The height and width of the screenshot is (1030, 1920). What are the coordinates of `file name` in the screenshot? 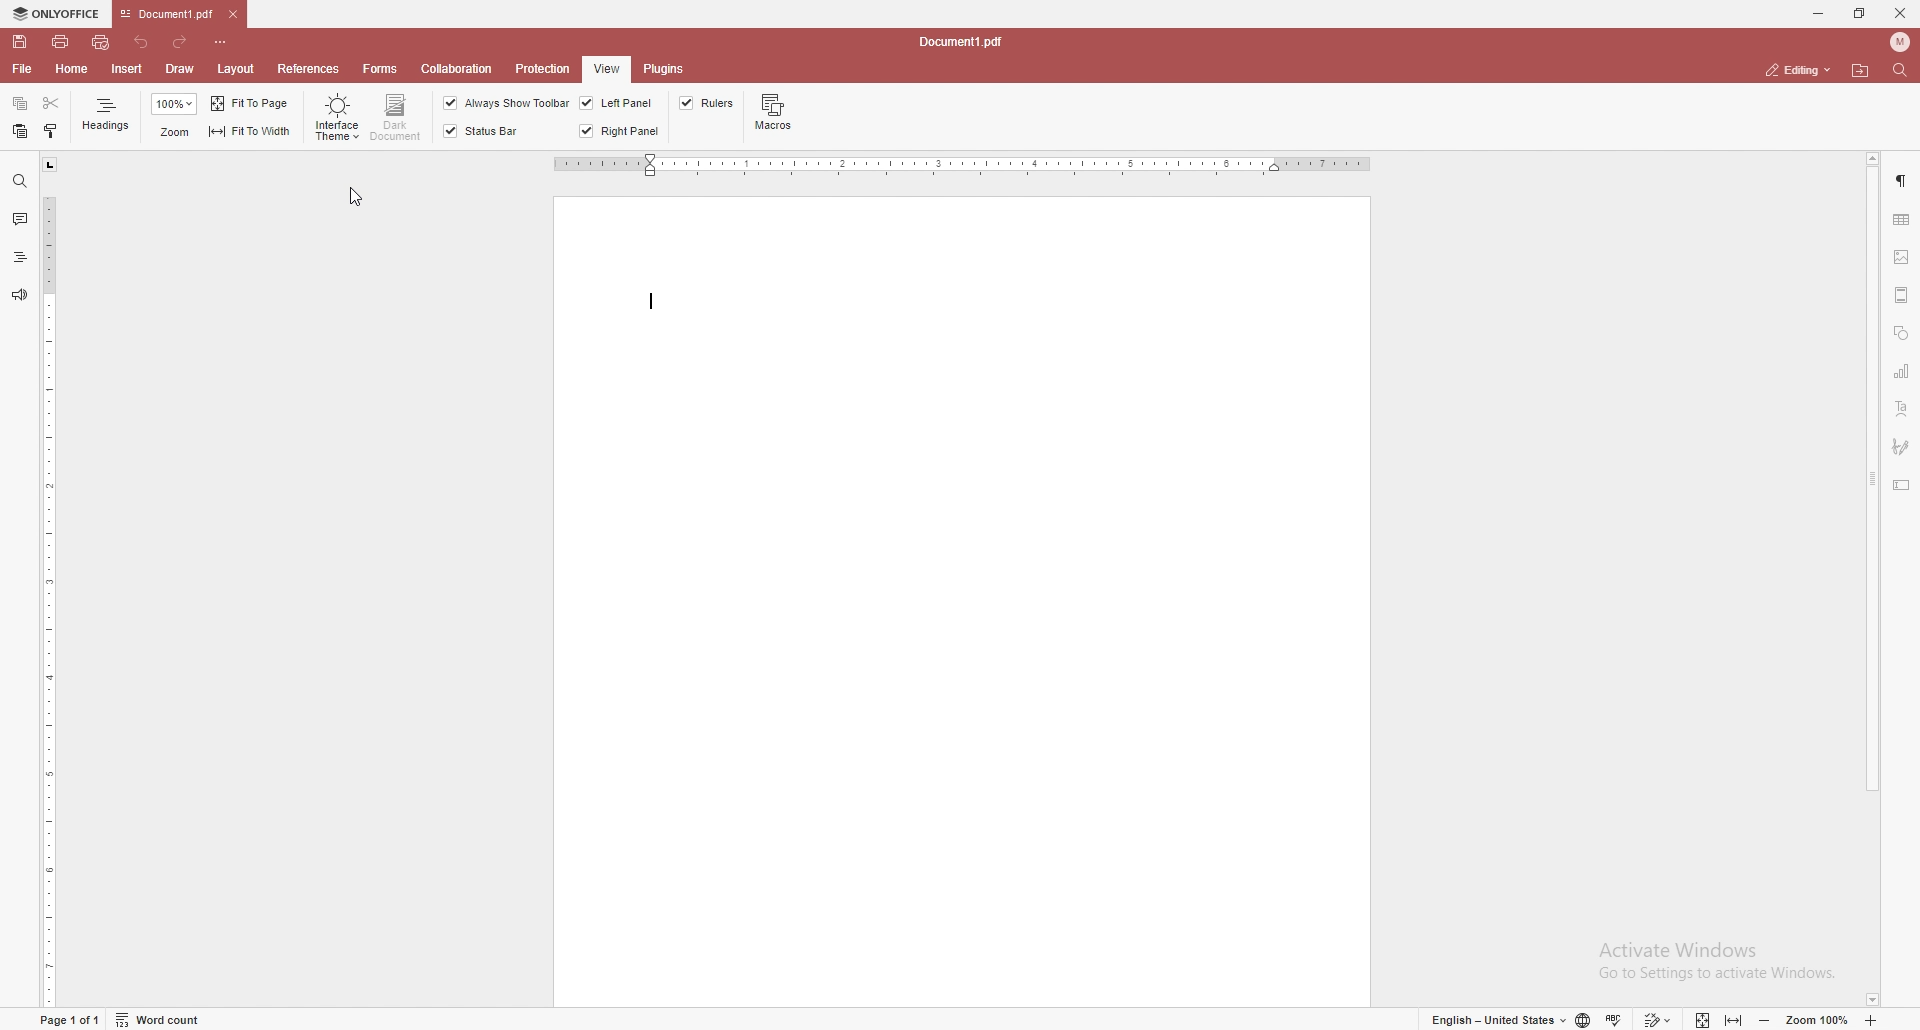 It's located at (961, 40).